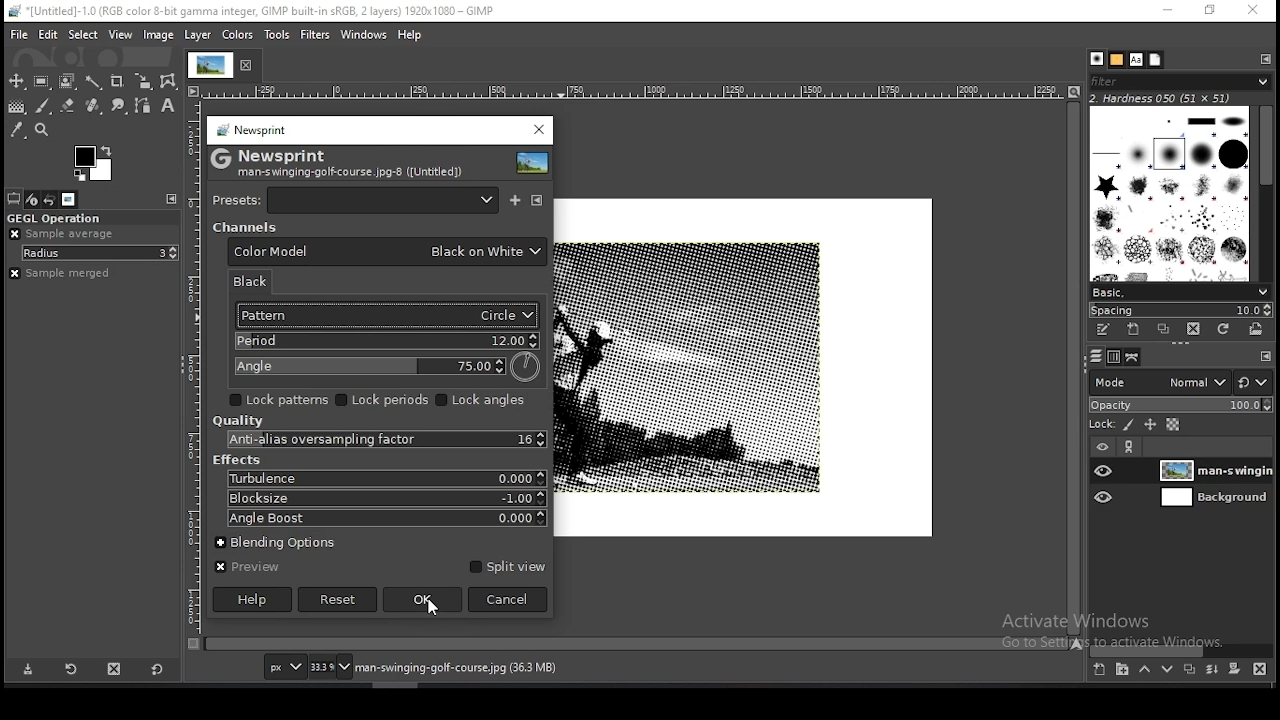  I want to click on filters, so click(316, 34).